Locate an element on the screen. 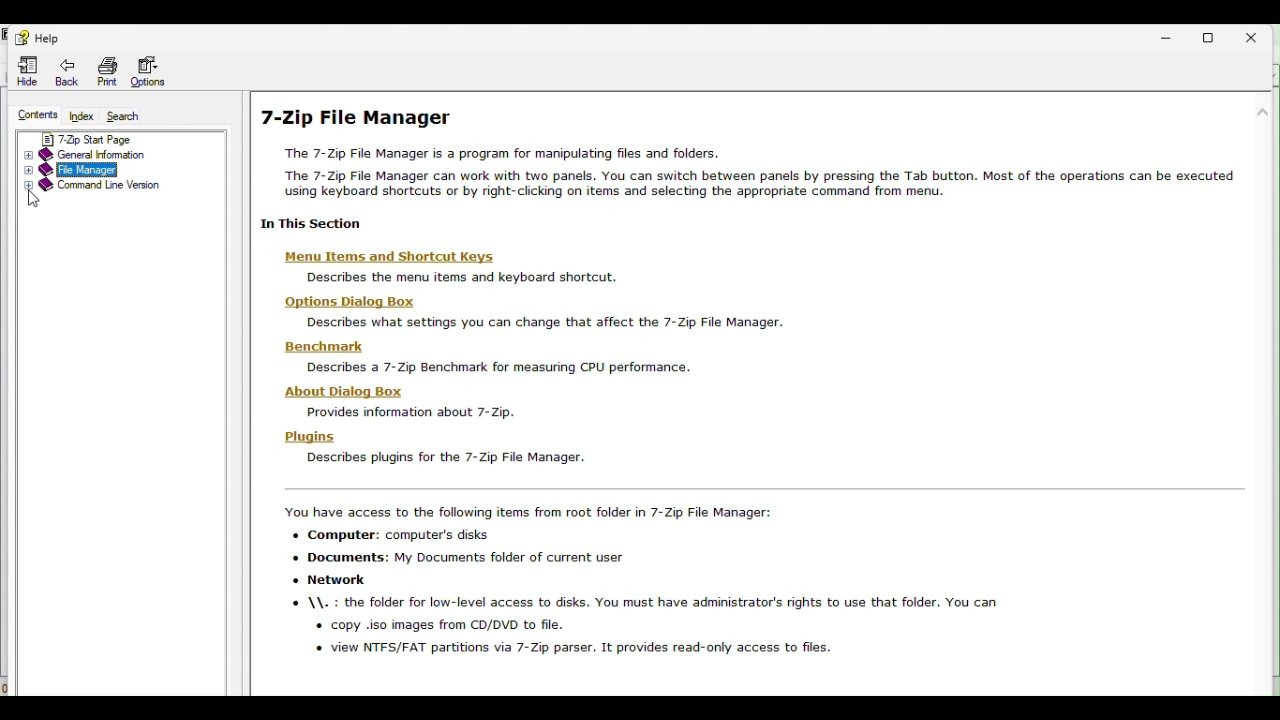 The height and width of the screenshot is (720, 1280). Describes plugins for the 7-Zip File Manager. is located at coordinates (444, 459).